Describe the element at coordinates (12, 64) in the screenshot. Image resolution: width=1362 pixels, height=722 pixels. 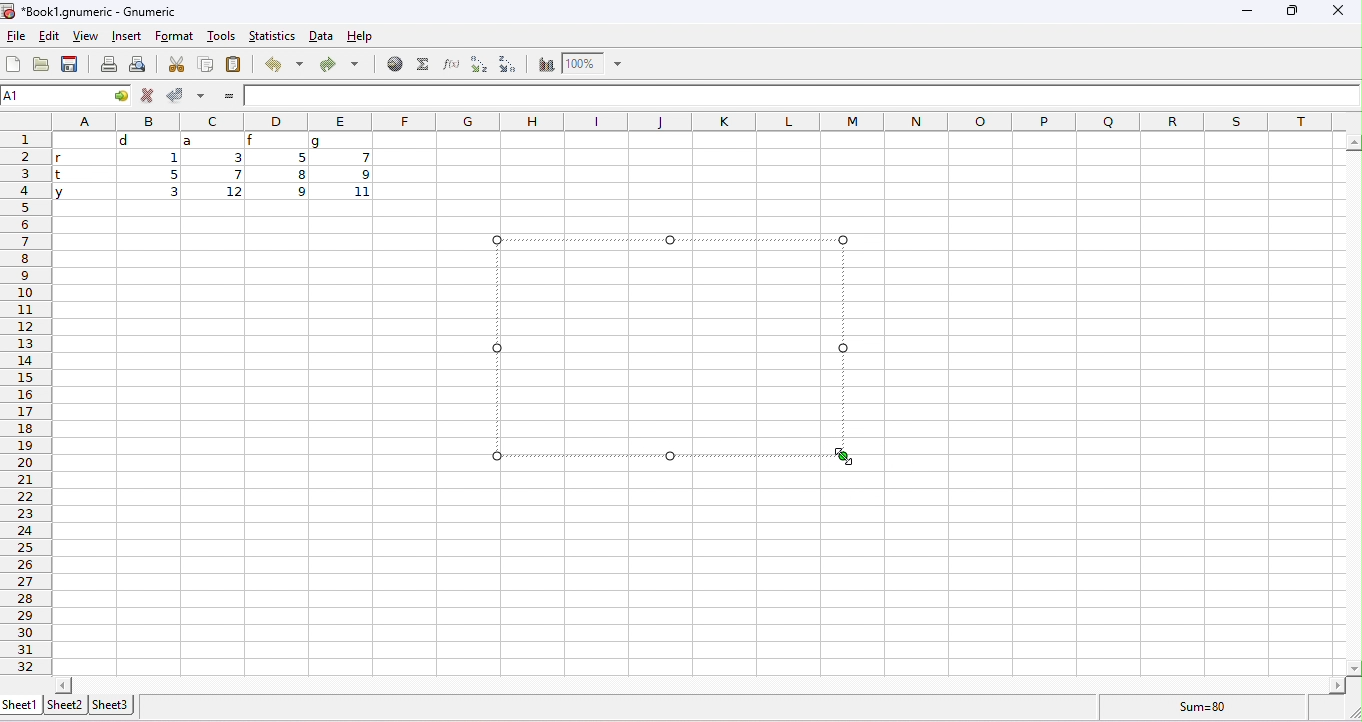
I see `new` at that location.